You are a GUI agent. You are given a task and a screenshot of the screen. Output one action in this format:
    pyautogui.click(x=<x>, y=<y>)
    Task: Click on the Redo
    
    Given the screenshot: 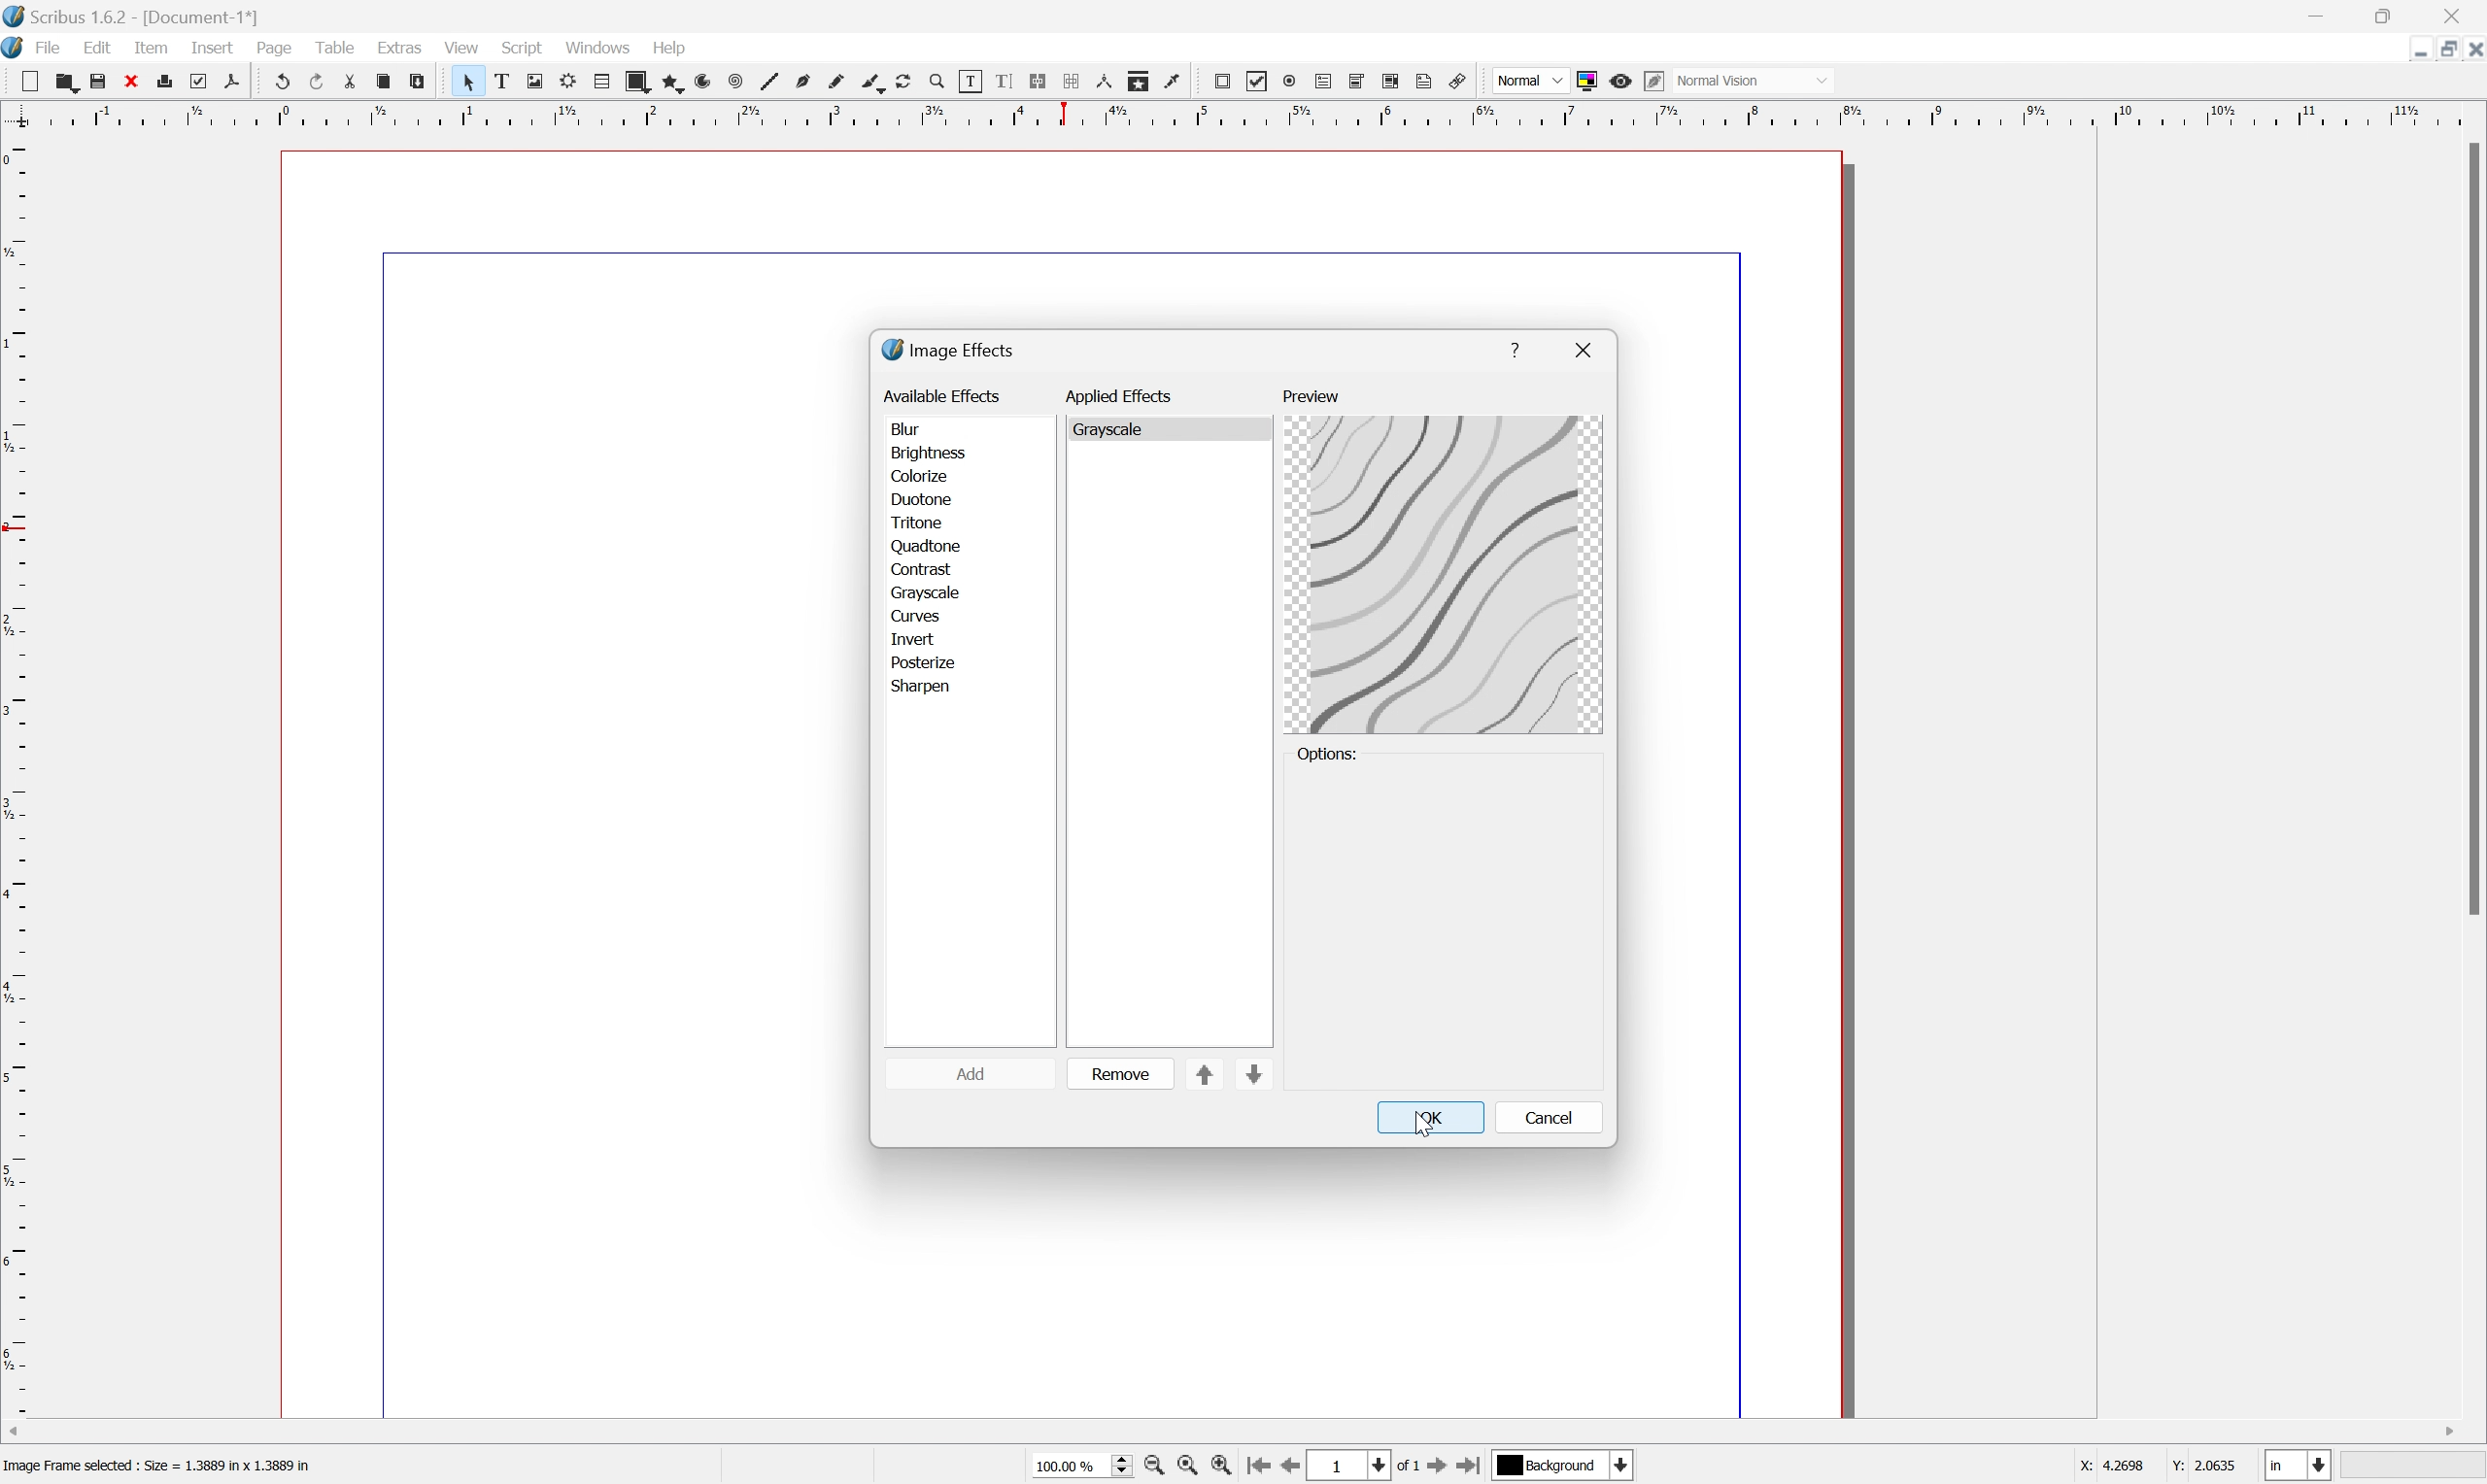 What is the action you would take?
    pyautogui.click(x=323, y=83)
    